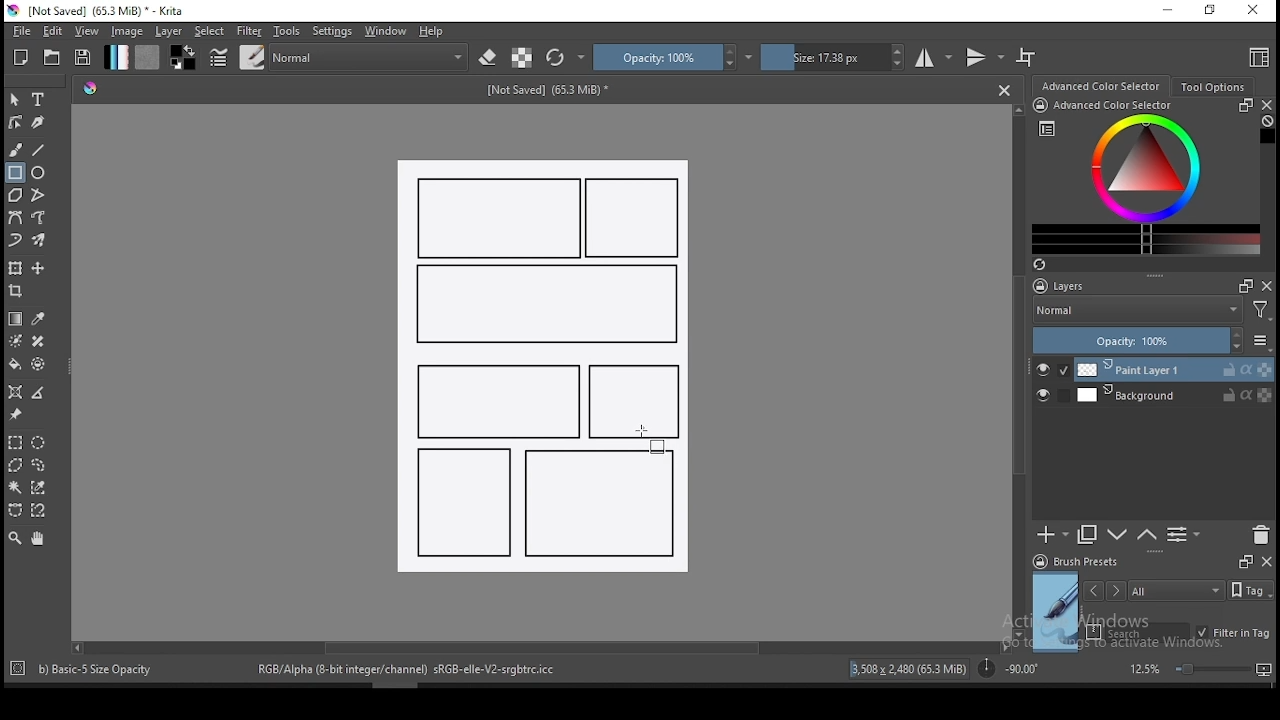 This screenshot has width=1280, height=720. I want to click on layer, so click(170, 31).